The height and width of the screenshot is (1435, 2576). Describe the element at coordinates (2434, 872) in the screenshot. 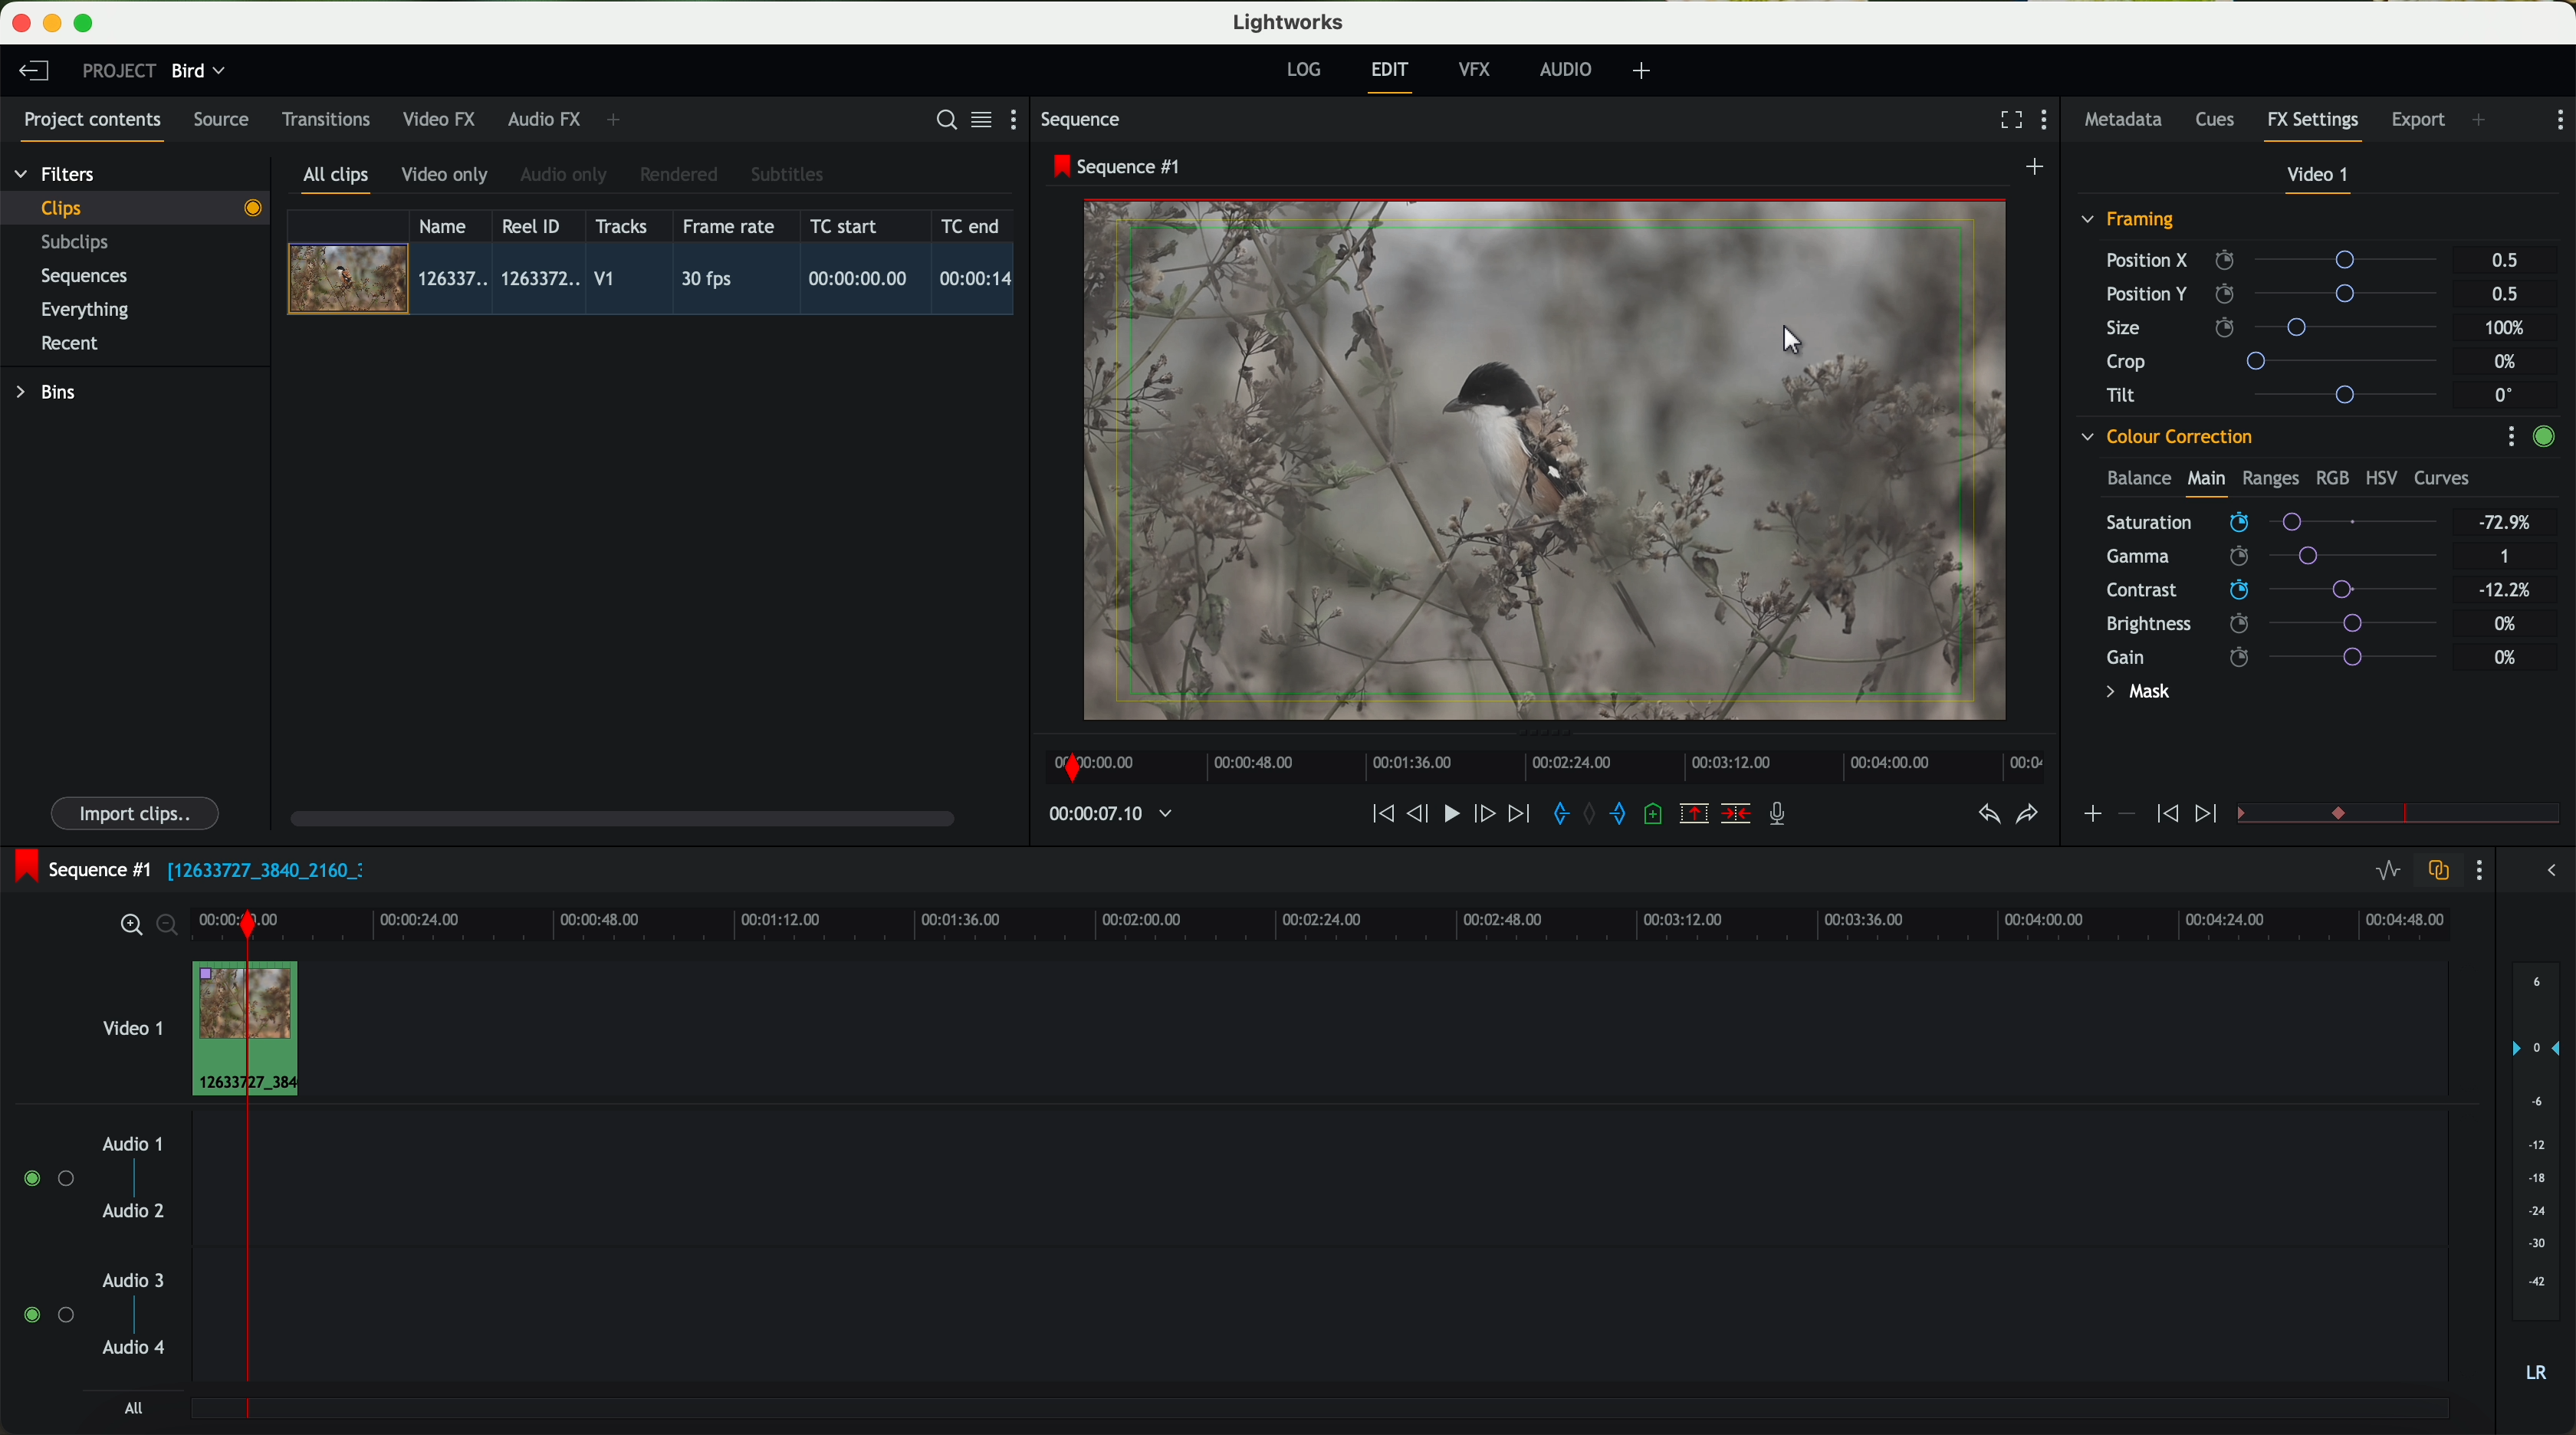

I see `toggle auto track sync` at that location.